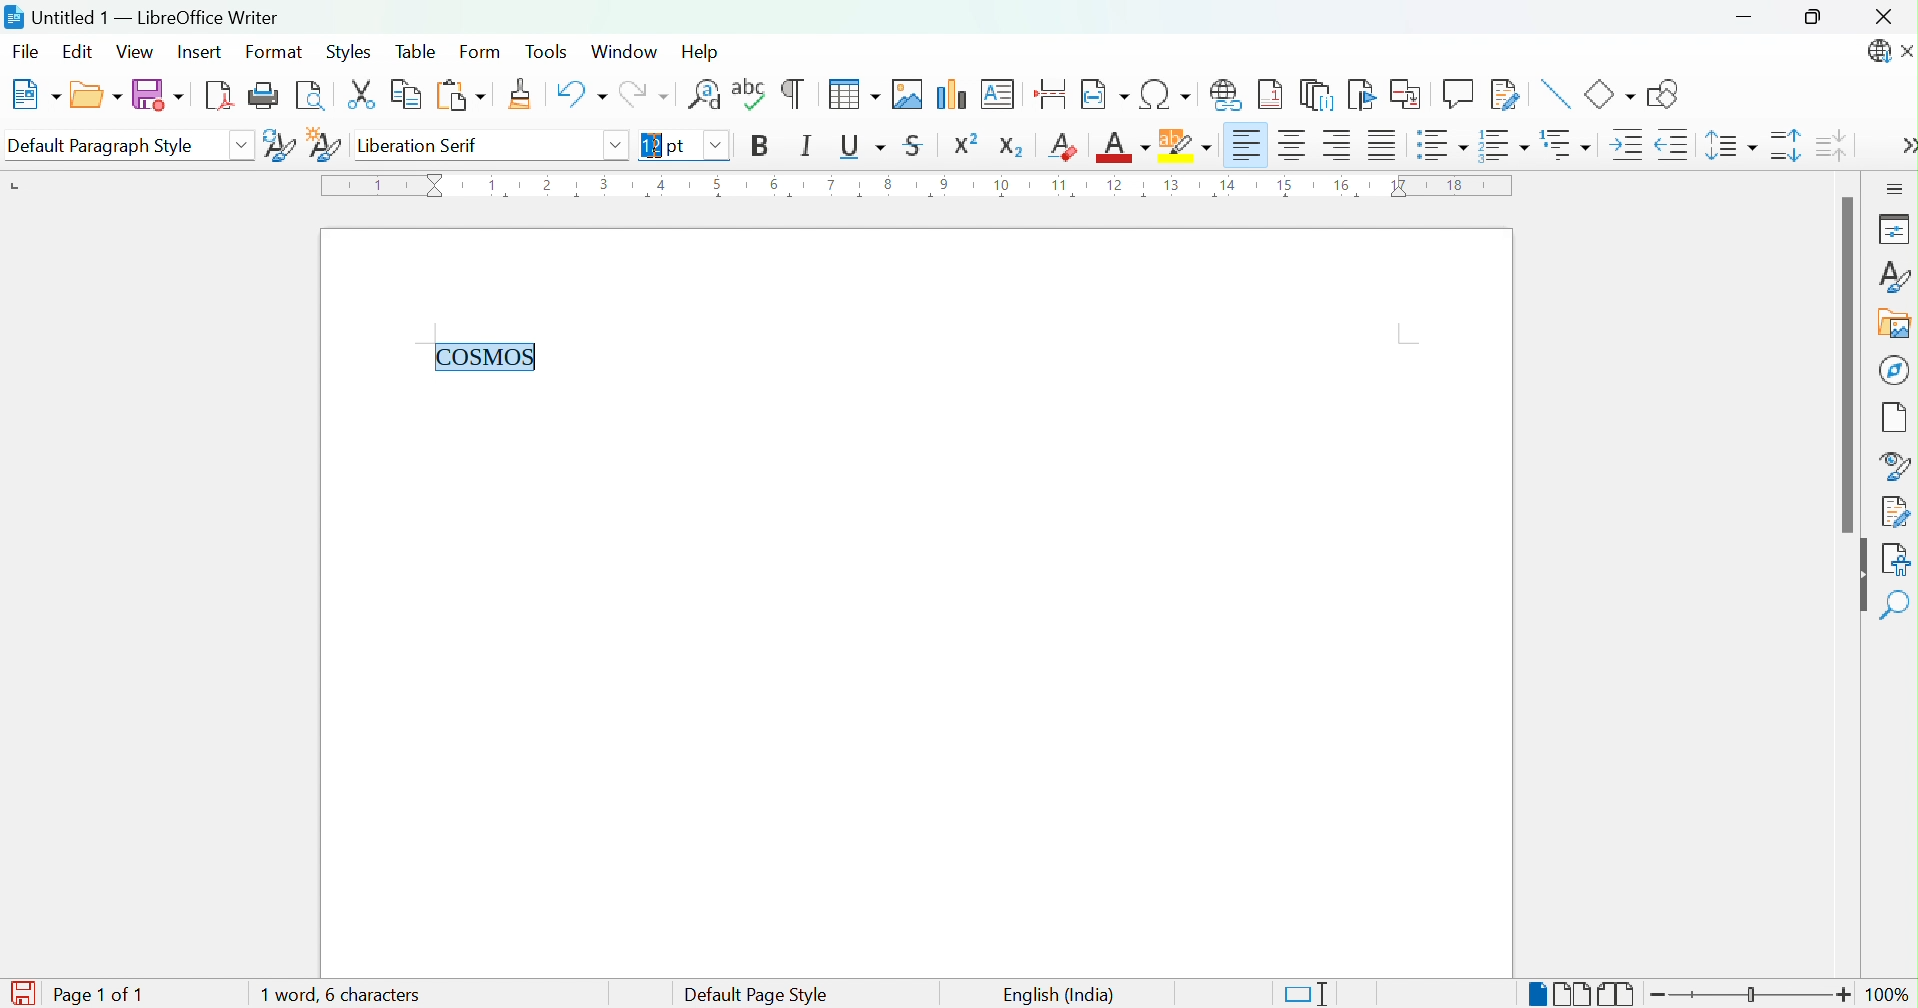  Describe the element at coordinates (917, 192) in the screenshot. I see `Ruler` at that location.